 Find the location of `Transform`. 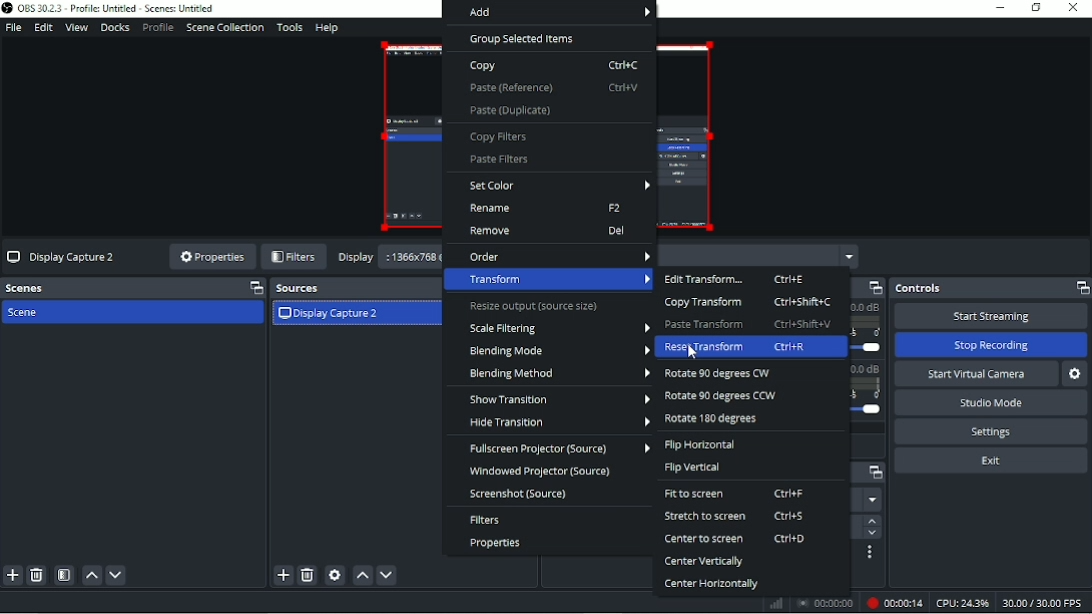

Transform is located at coordinates (551, 280).